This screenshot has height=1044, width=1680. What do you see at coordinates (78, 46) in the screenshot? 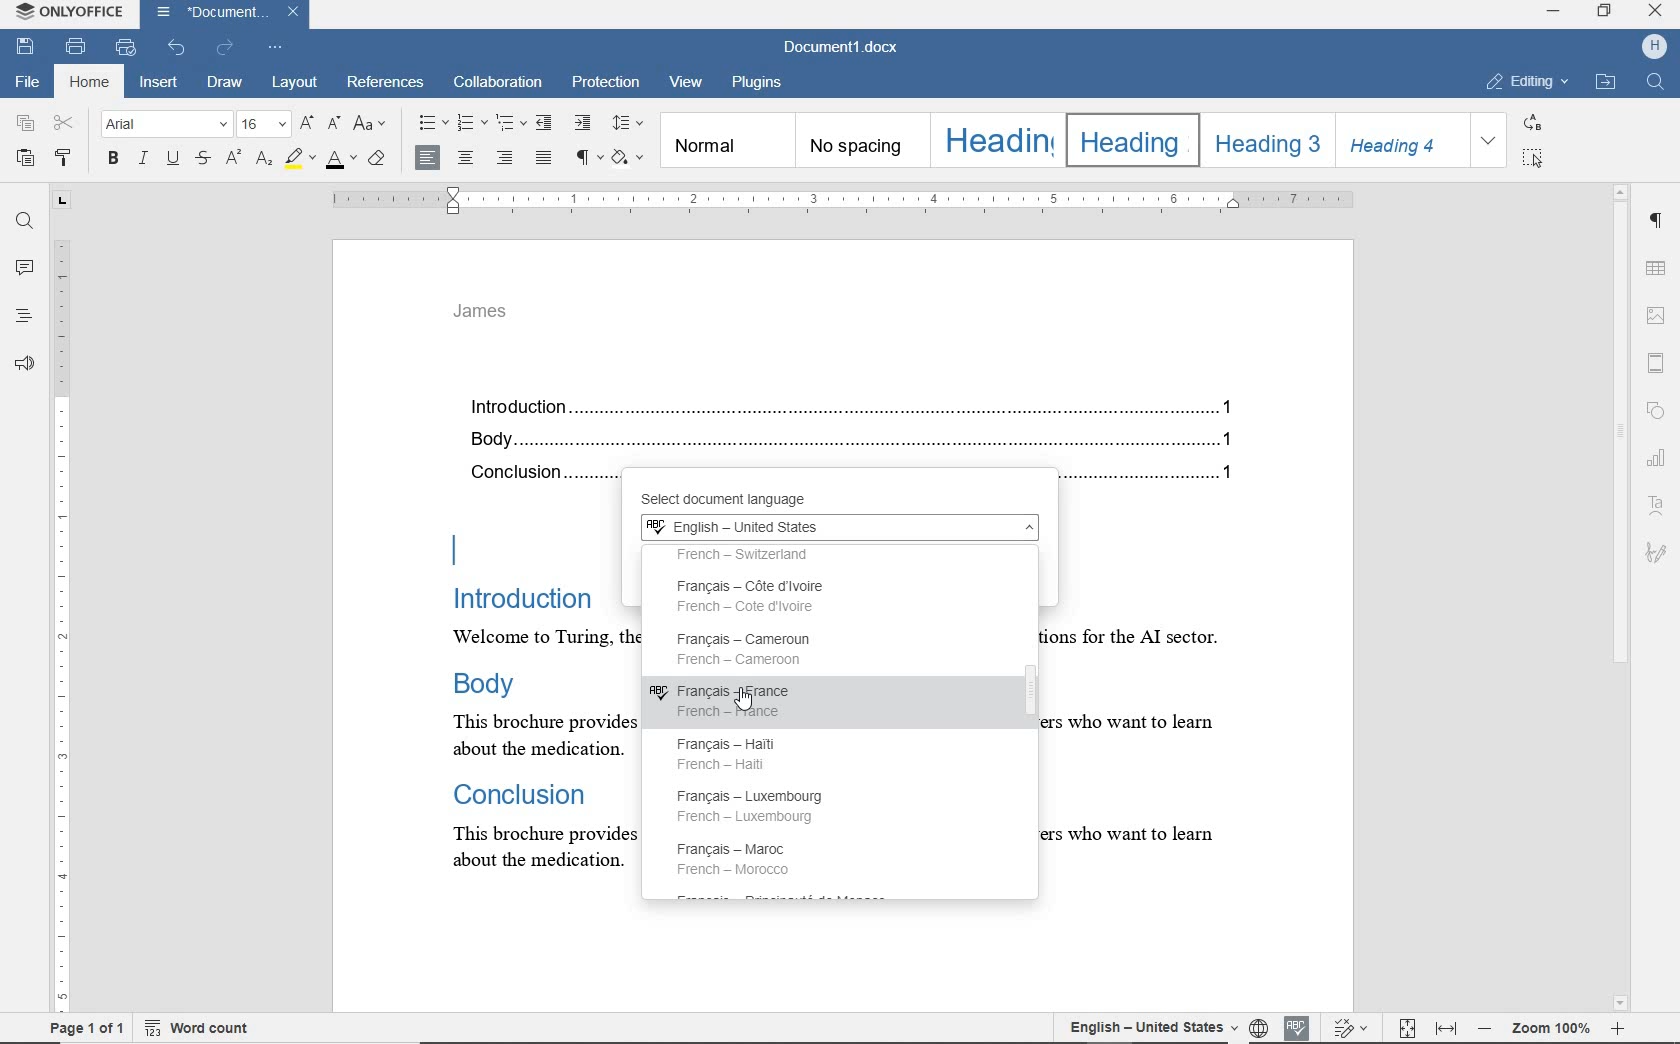
I see `print` at bounding box center [78, 46].